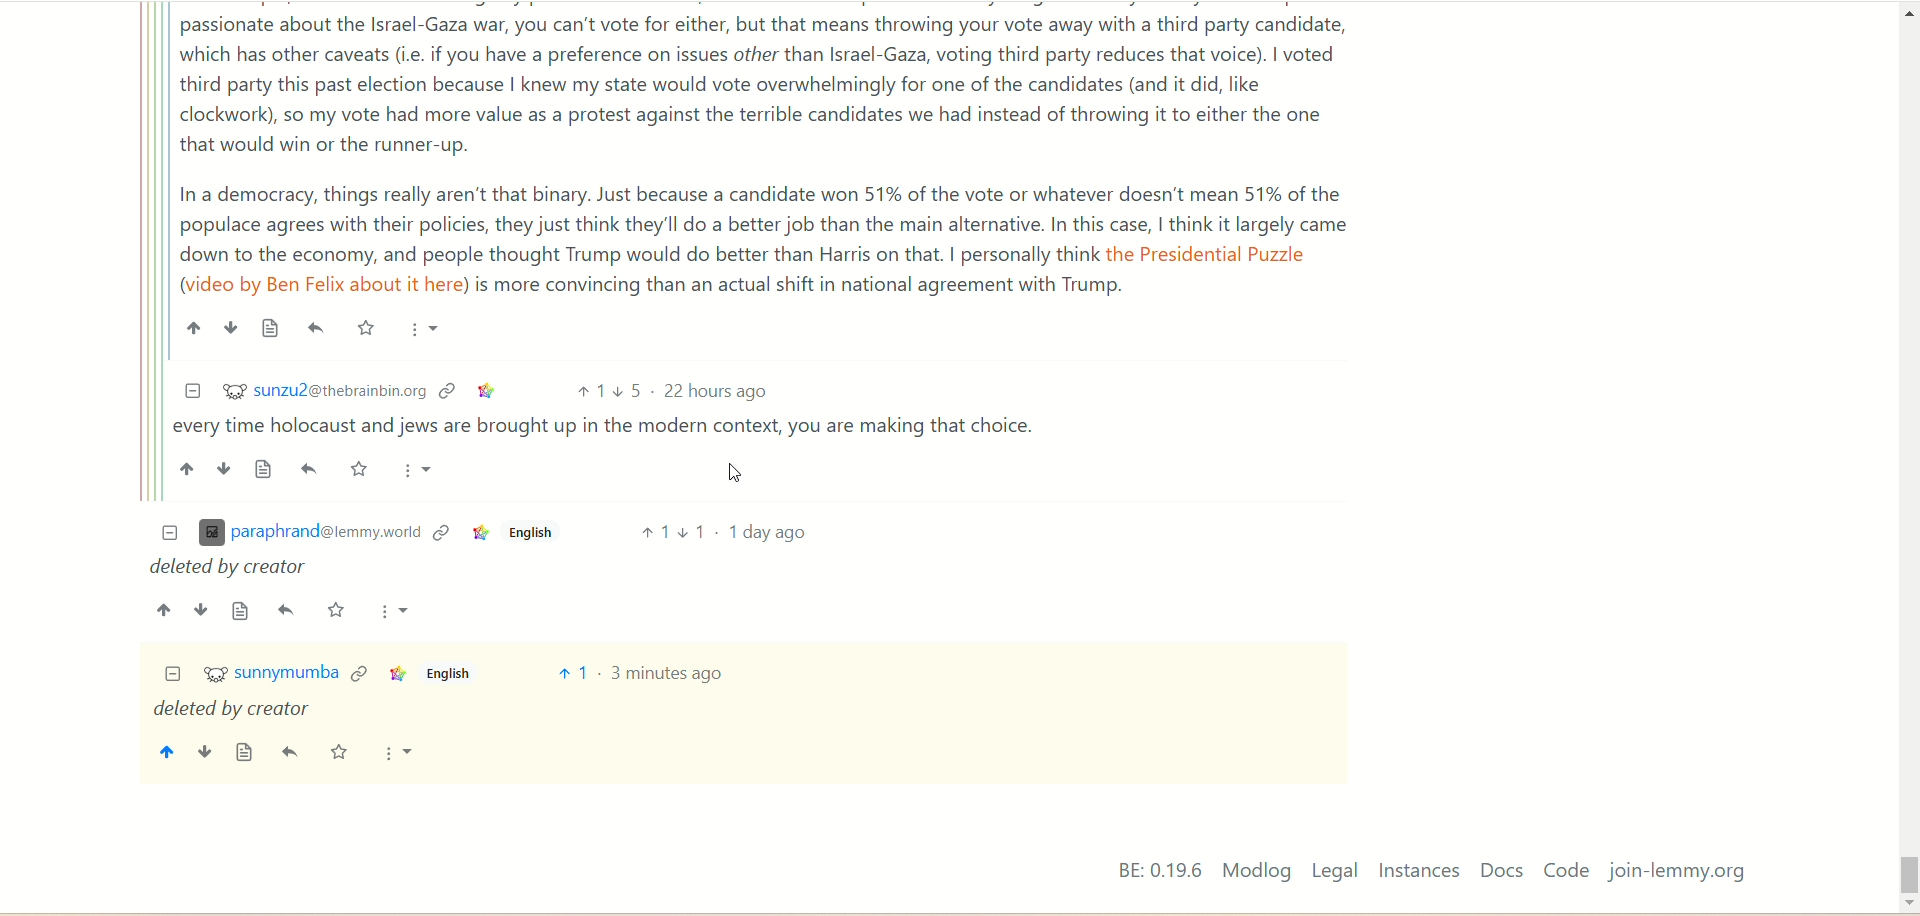 The width and height of the screenshot is (1920, 916). I want to click on Cursor, so click(739, 471).